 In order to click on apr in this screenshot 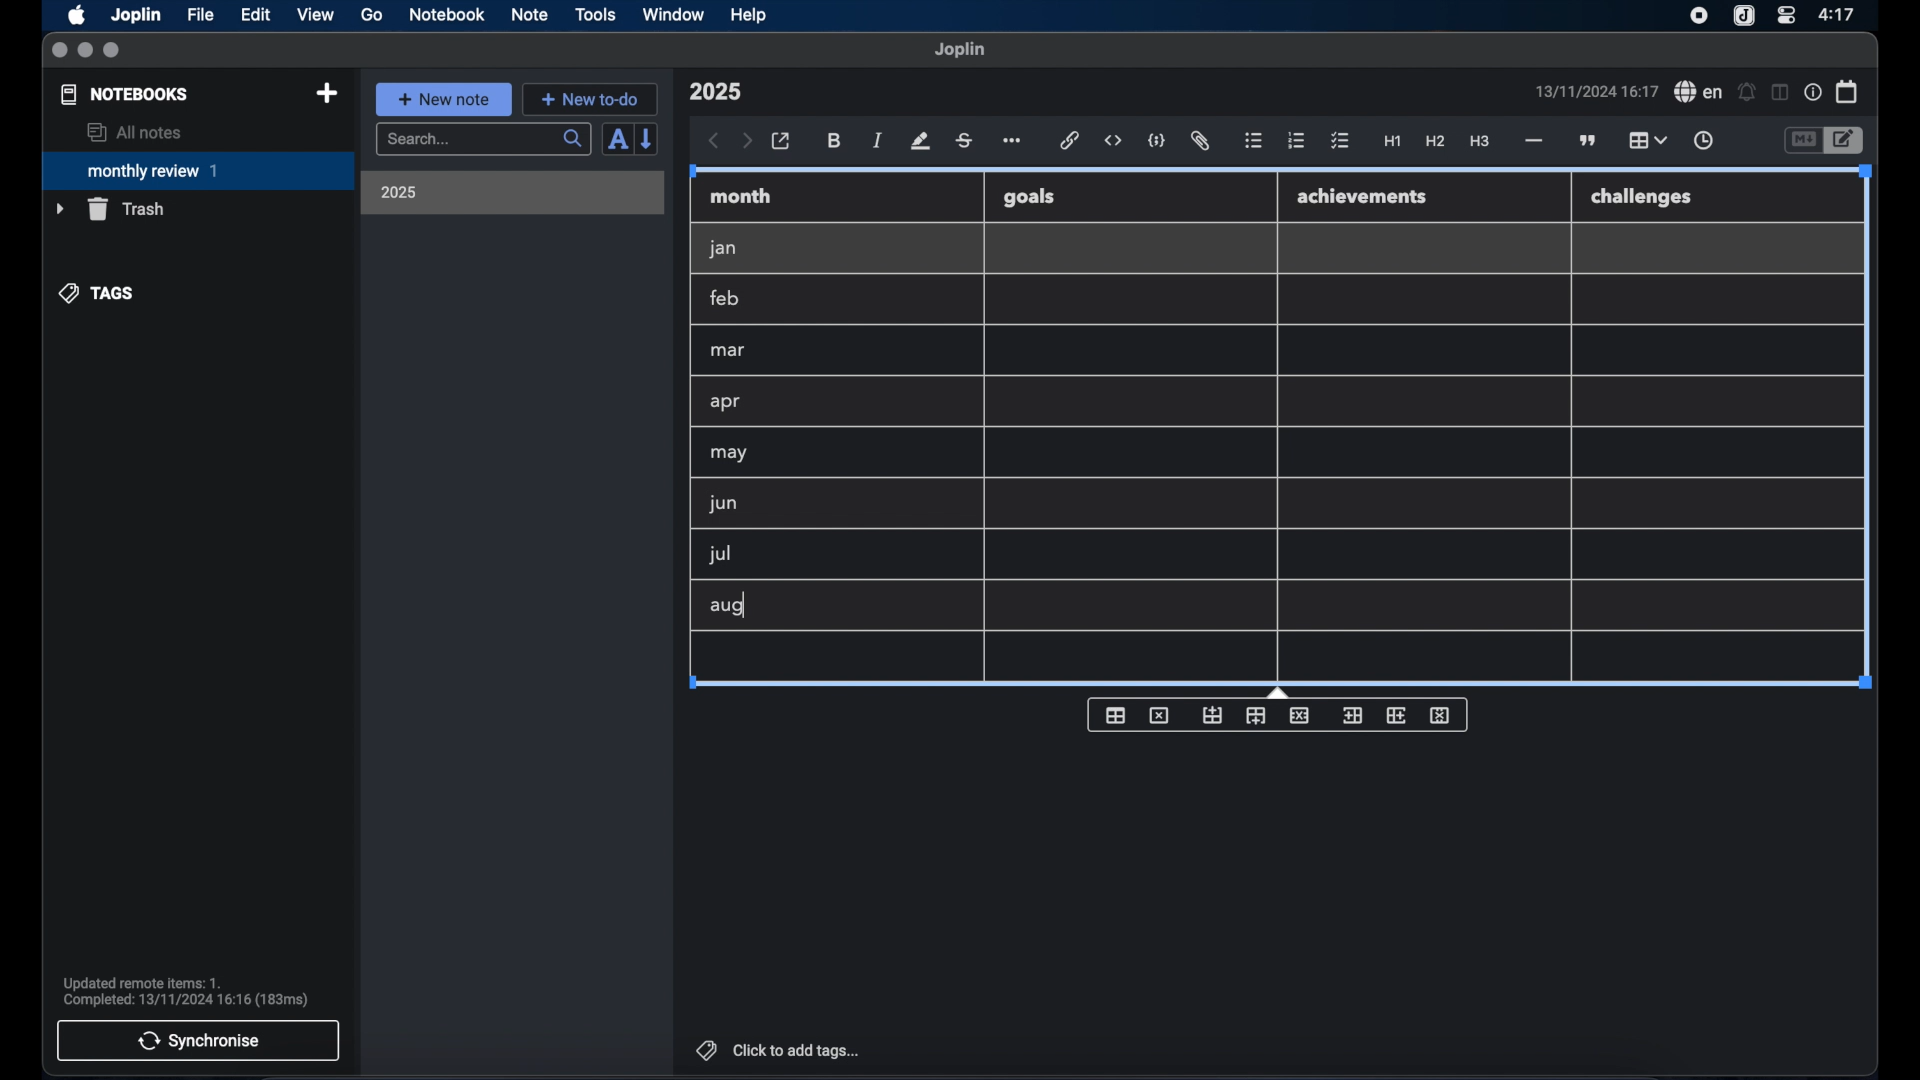, I will do `click(727, 402)`.